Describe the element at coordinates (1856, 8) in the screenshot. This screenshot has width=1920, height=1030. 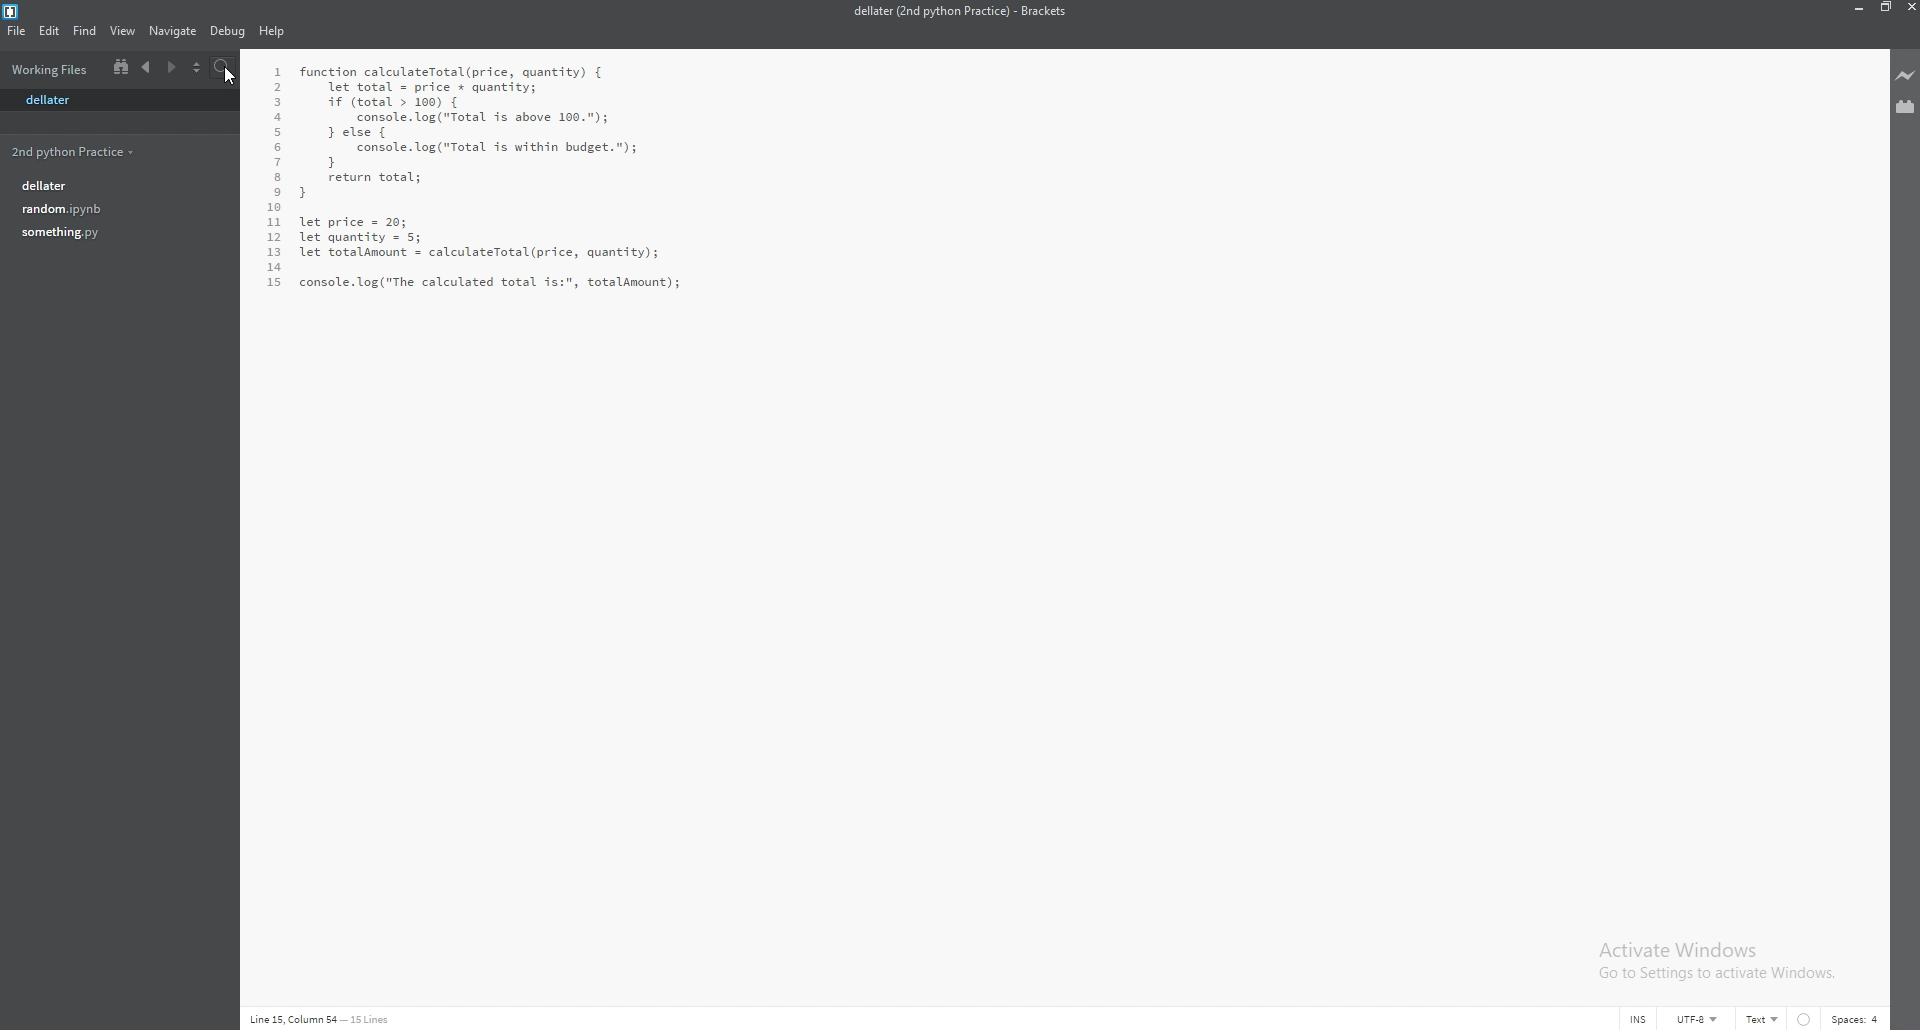
I see `minimize` at that location.